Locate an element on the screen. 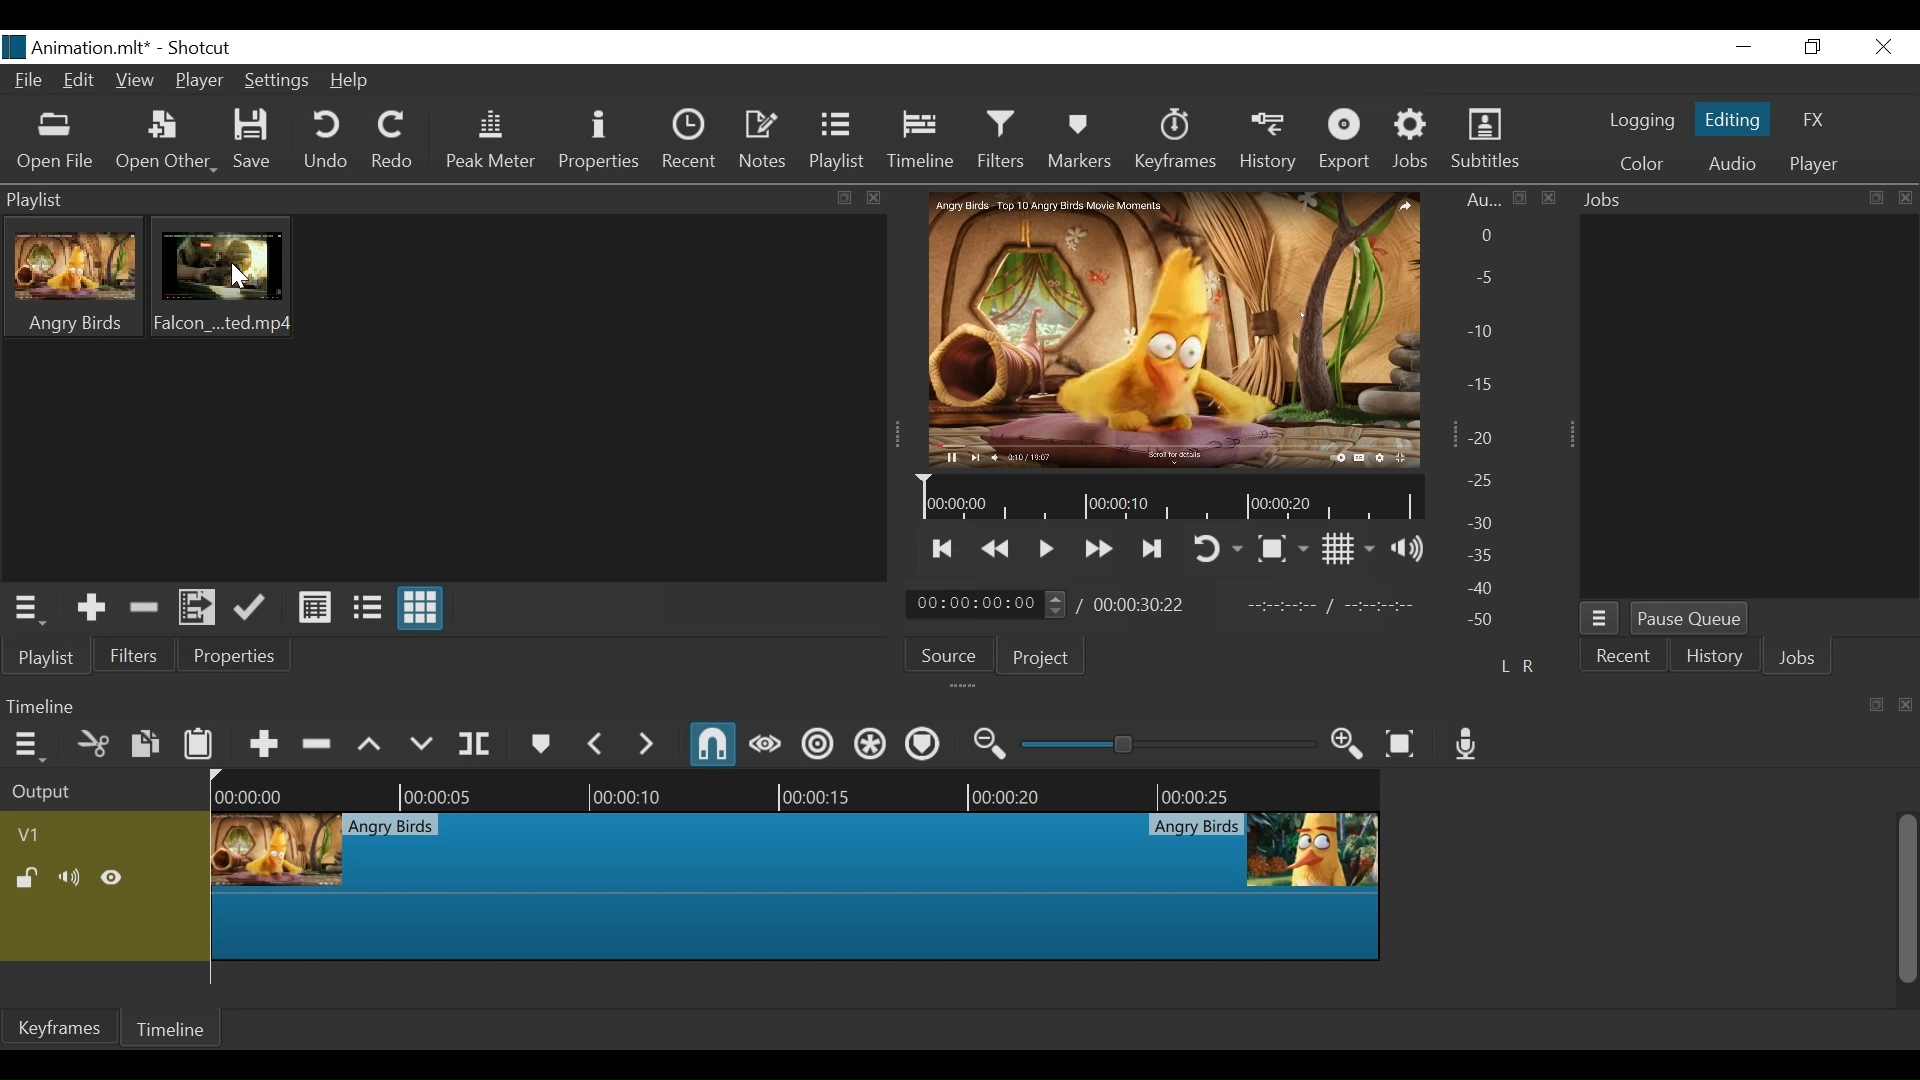 This screenshot has height=1080, width=1920. Ripple  is located at coordinates (819, 745).